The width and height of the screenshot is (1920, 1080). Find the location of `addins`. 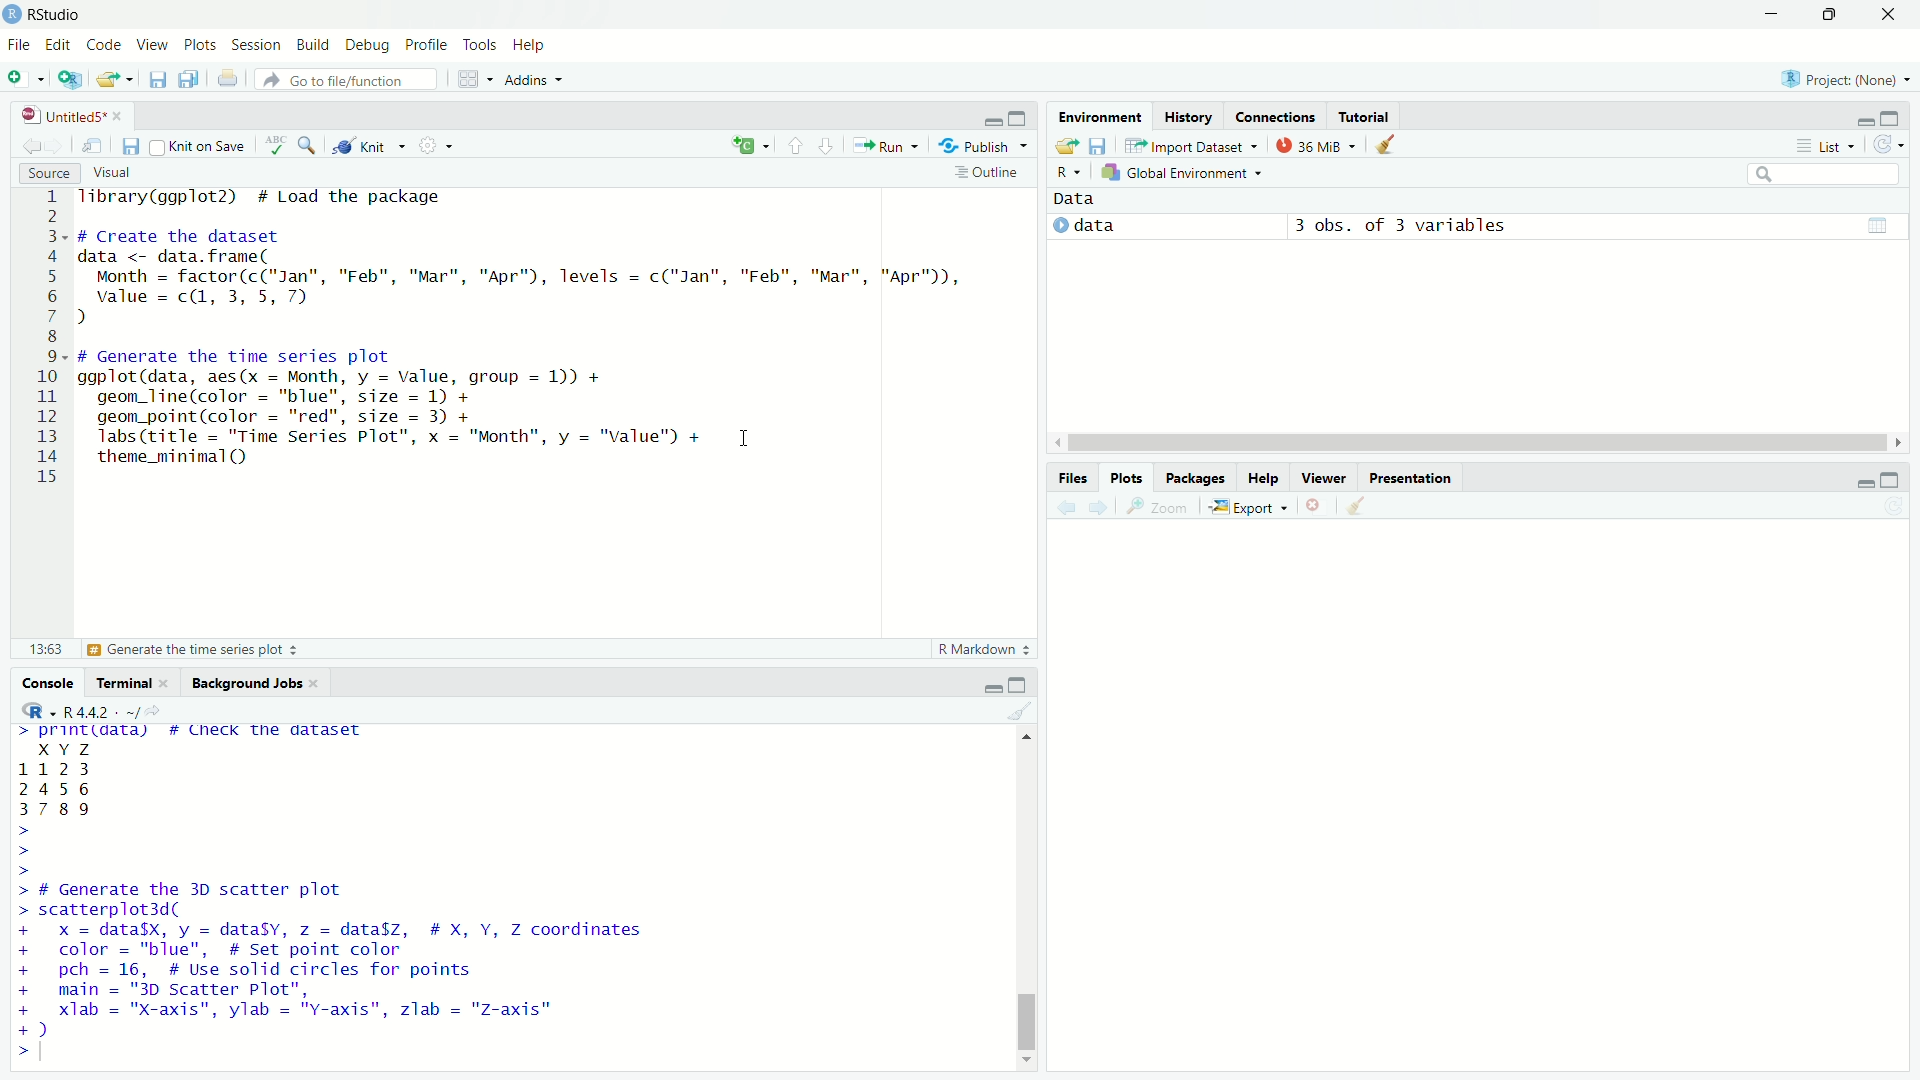

addins is located at coordinates (535, 81).